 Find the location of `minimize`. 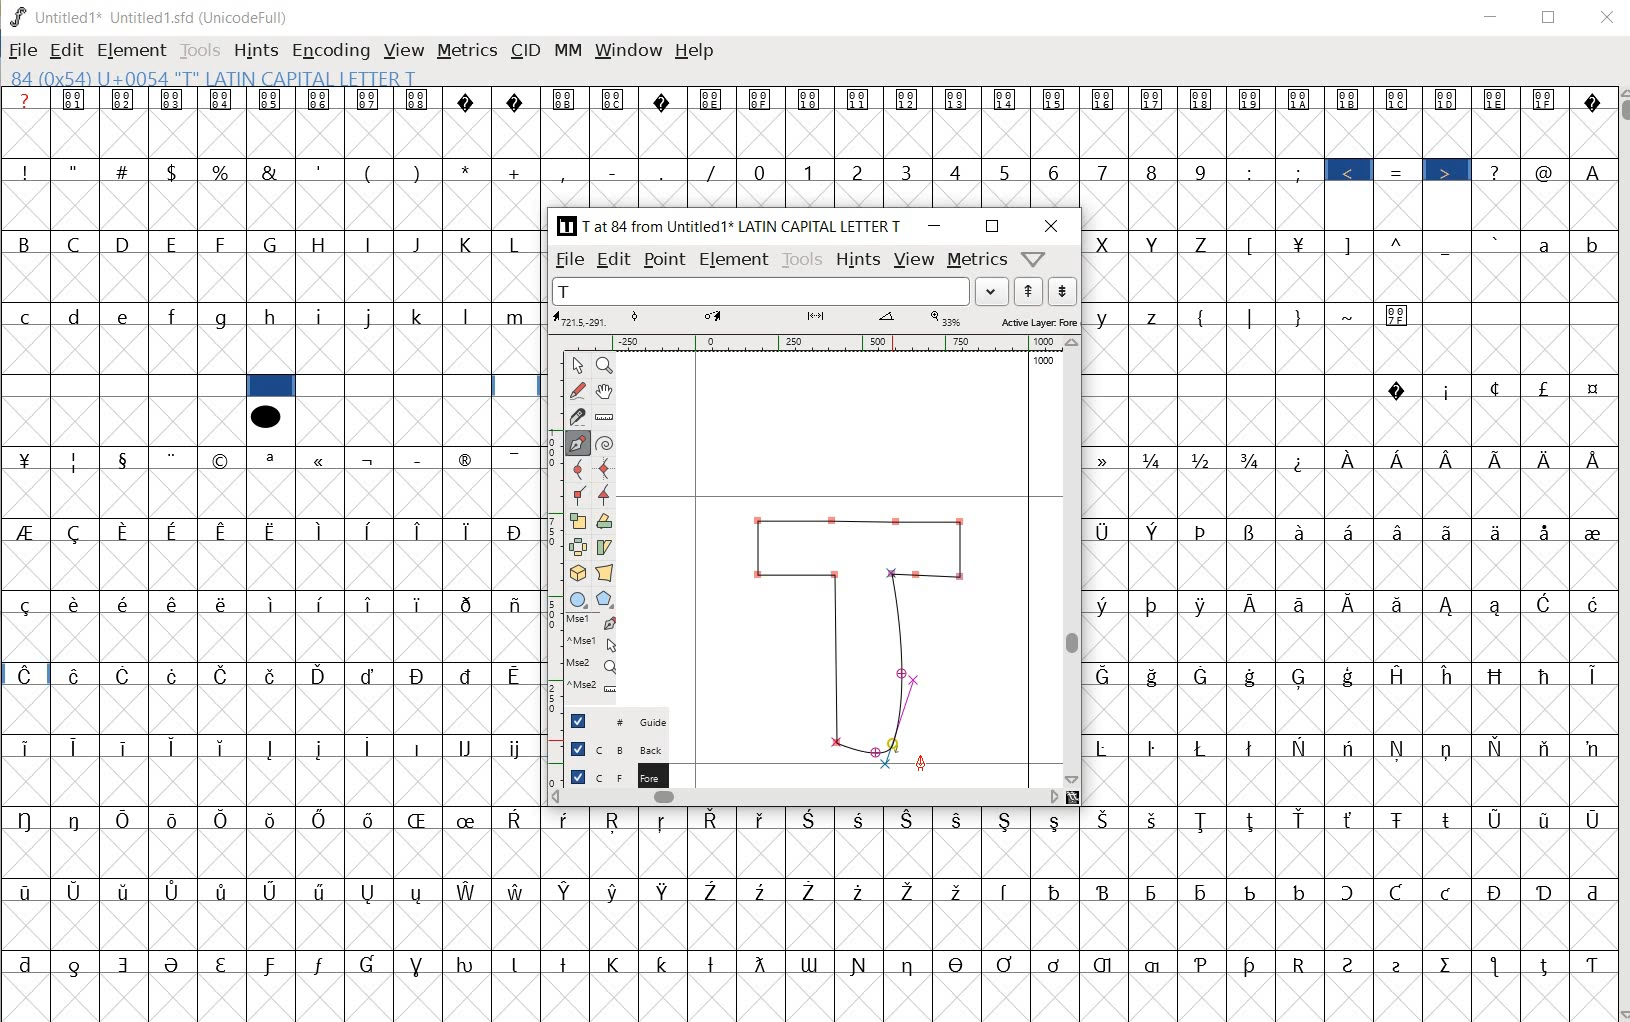

minimize is located at coordinates (1492, 17).